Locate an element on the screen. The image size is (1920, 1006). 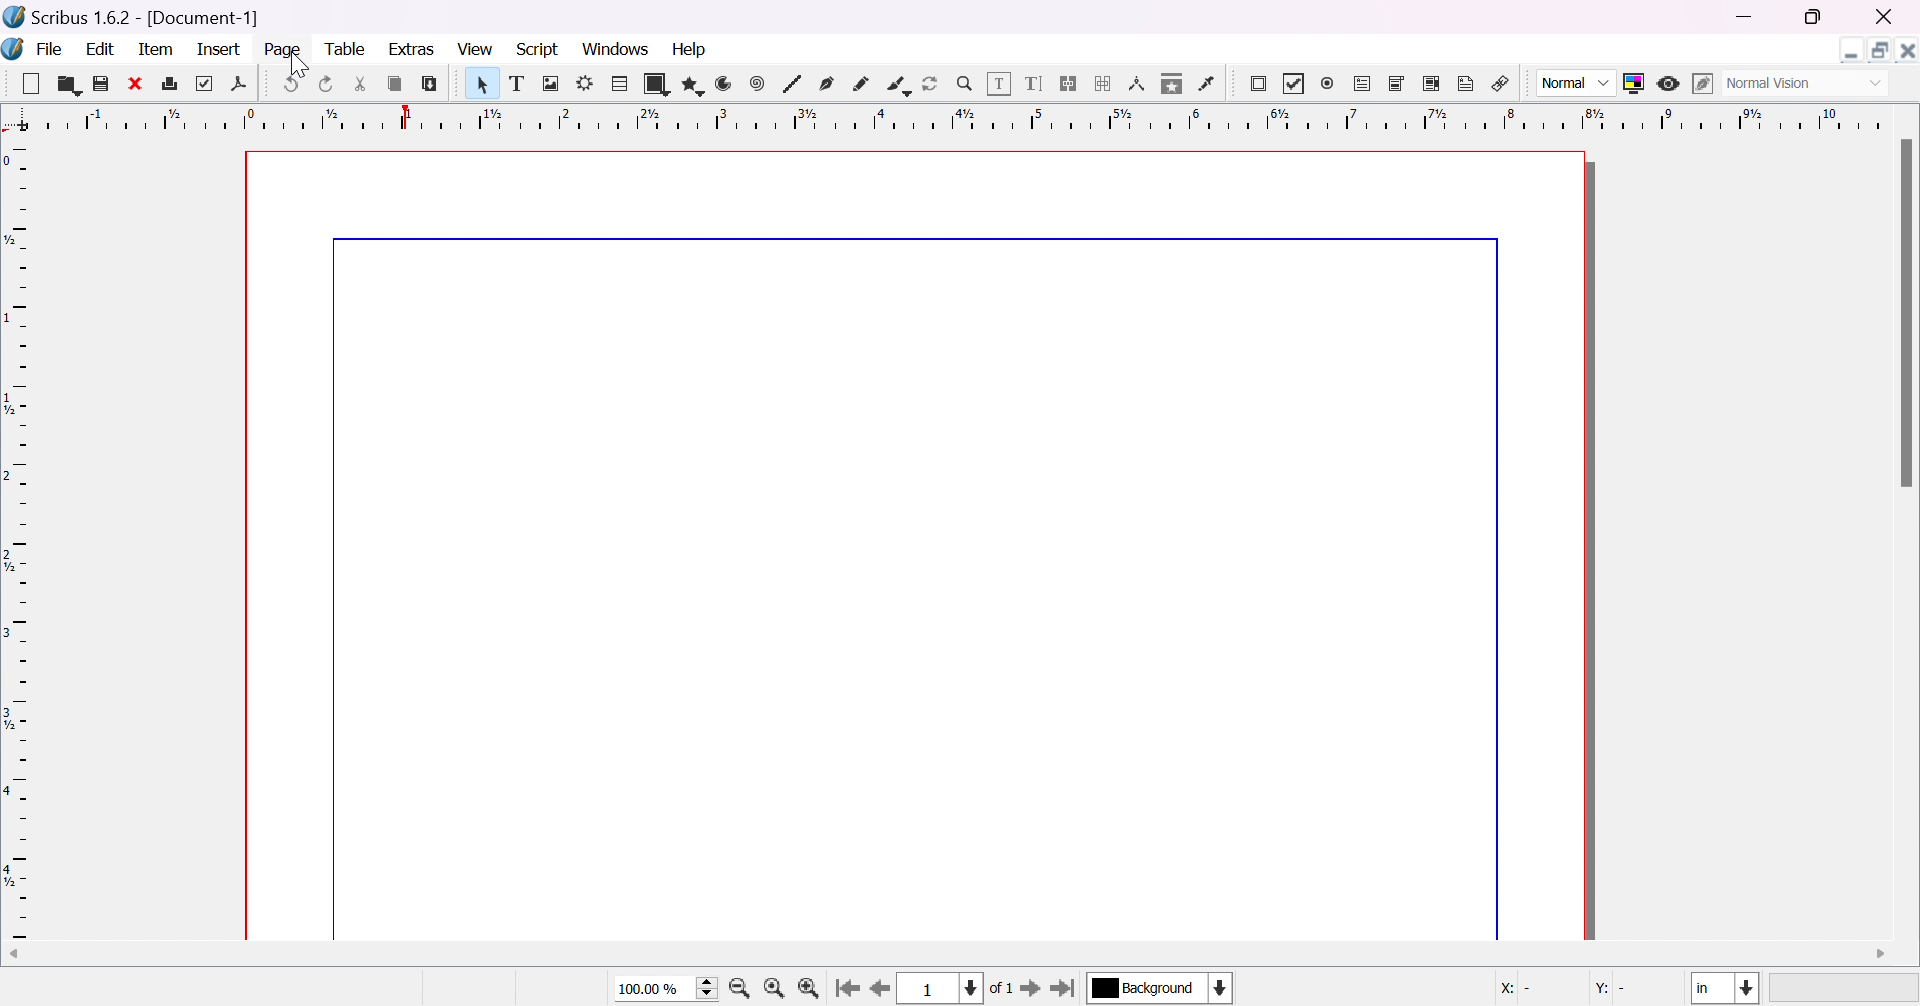
shape is located at coordinates (659, 84).